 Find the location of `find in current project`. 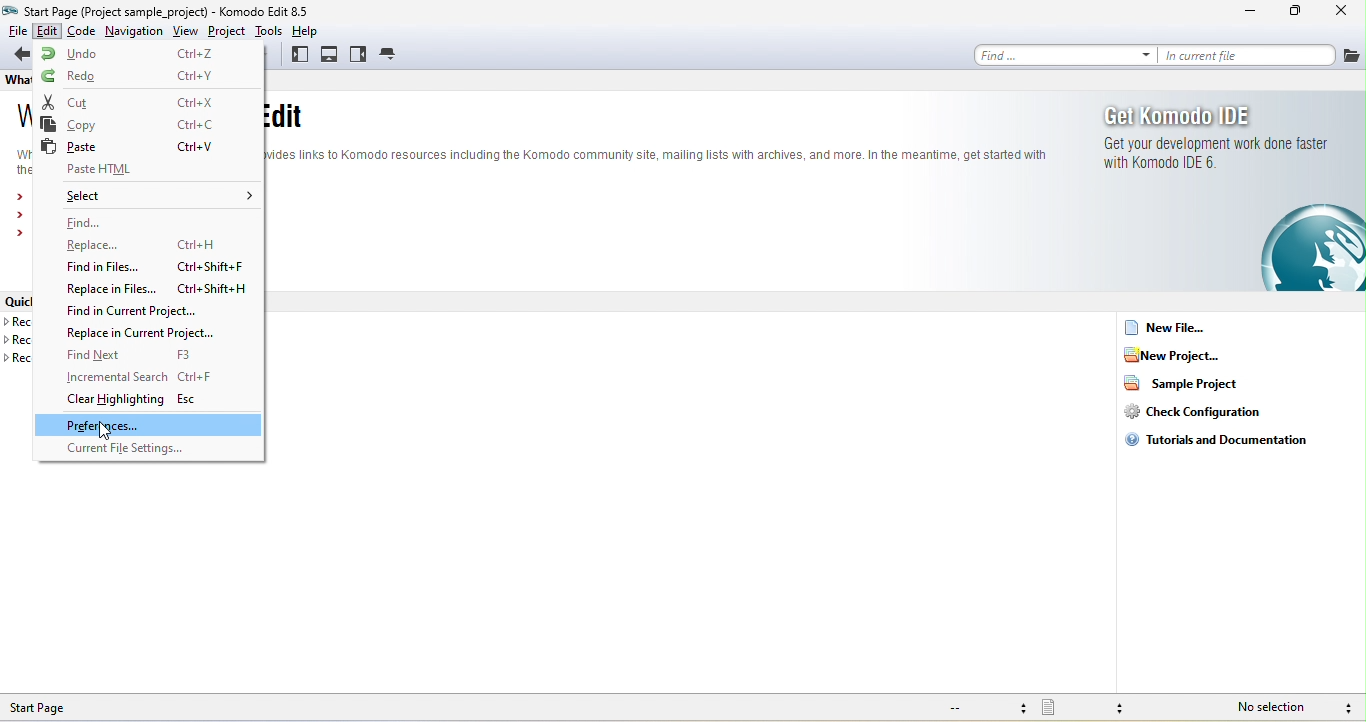

find in current project is located at coordinates (138, 312).